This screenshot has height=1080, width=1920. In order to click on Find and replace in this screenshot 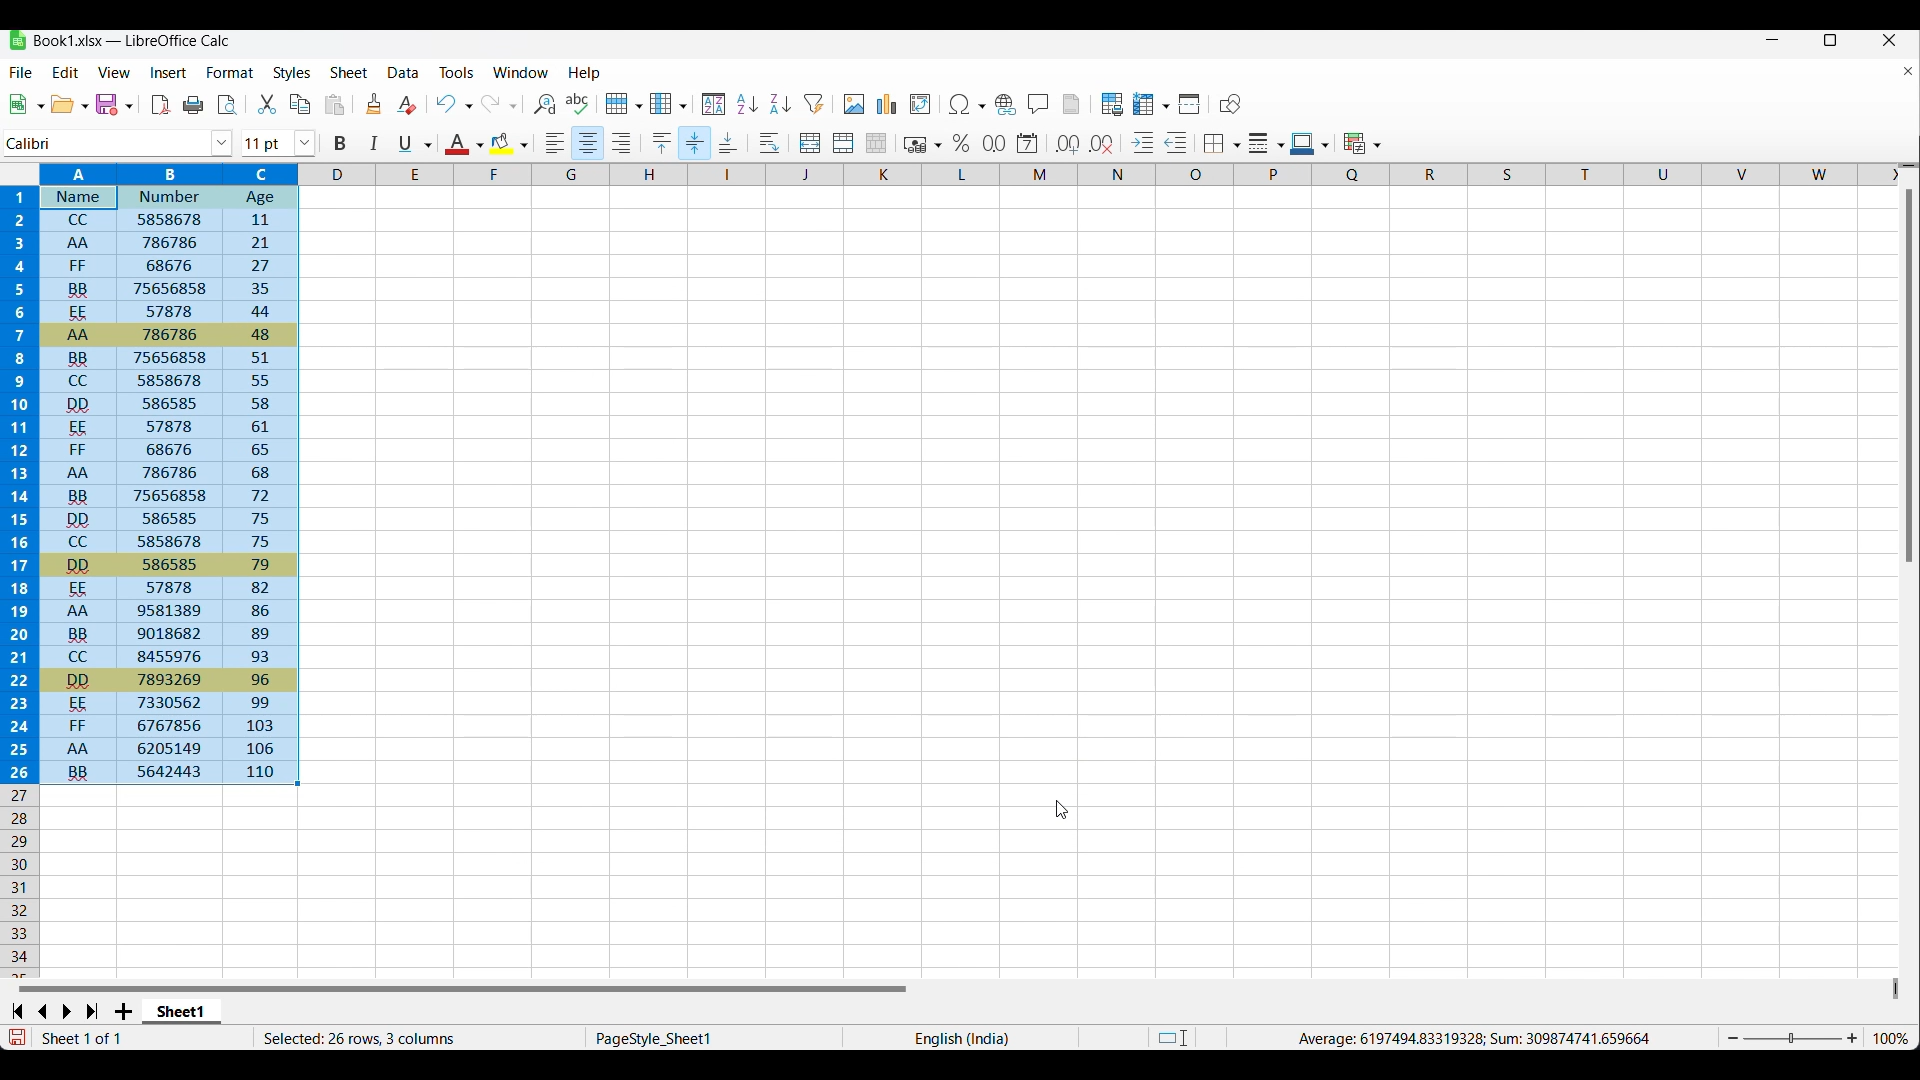, I will do `click(546, 103)`.